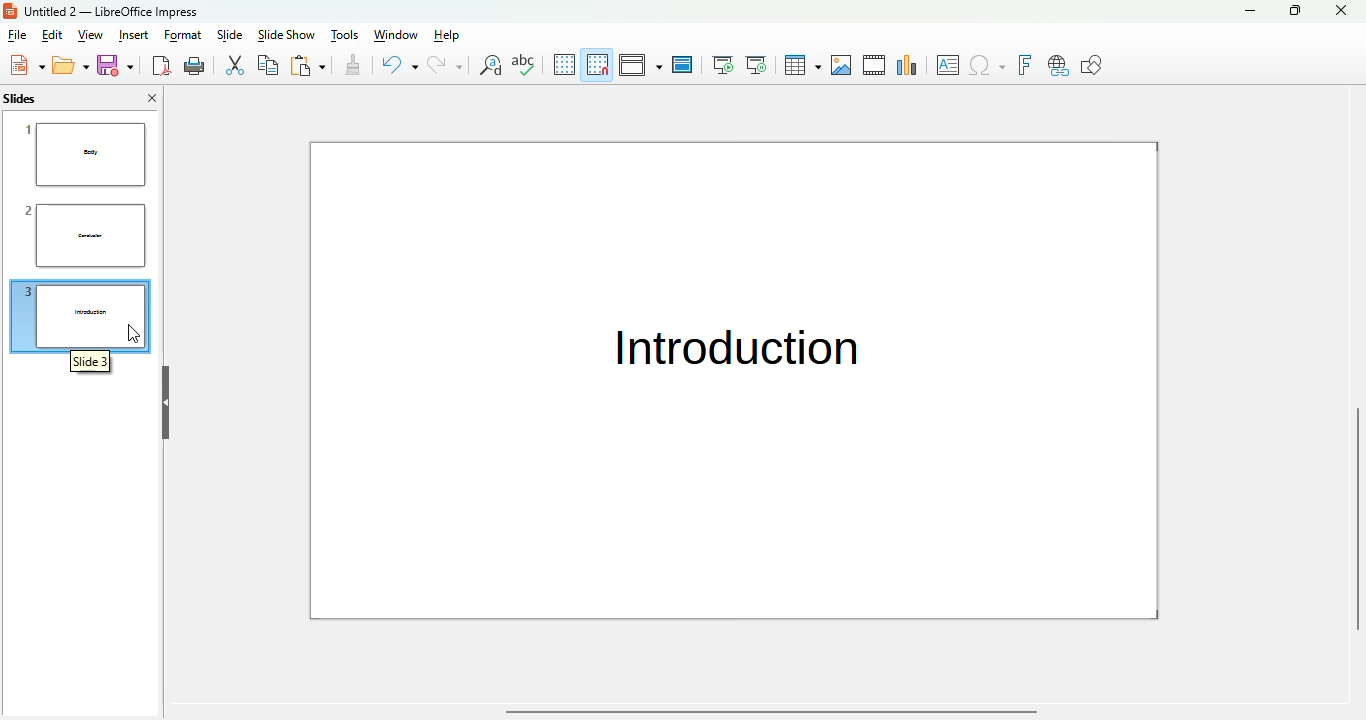 The image size is (1366, 720). What do you see at coordinates (1093, 65) in the screenshot?
I see `show draw functions` at bounding box center [1093, 65].